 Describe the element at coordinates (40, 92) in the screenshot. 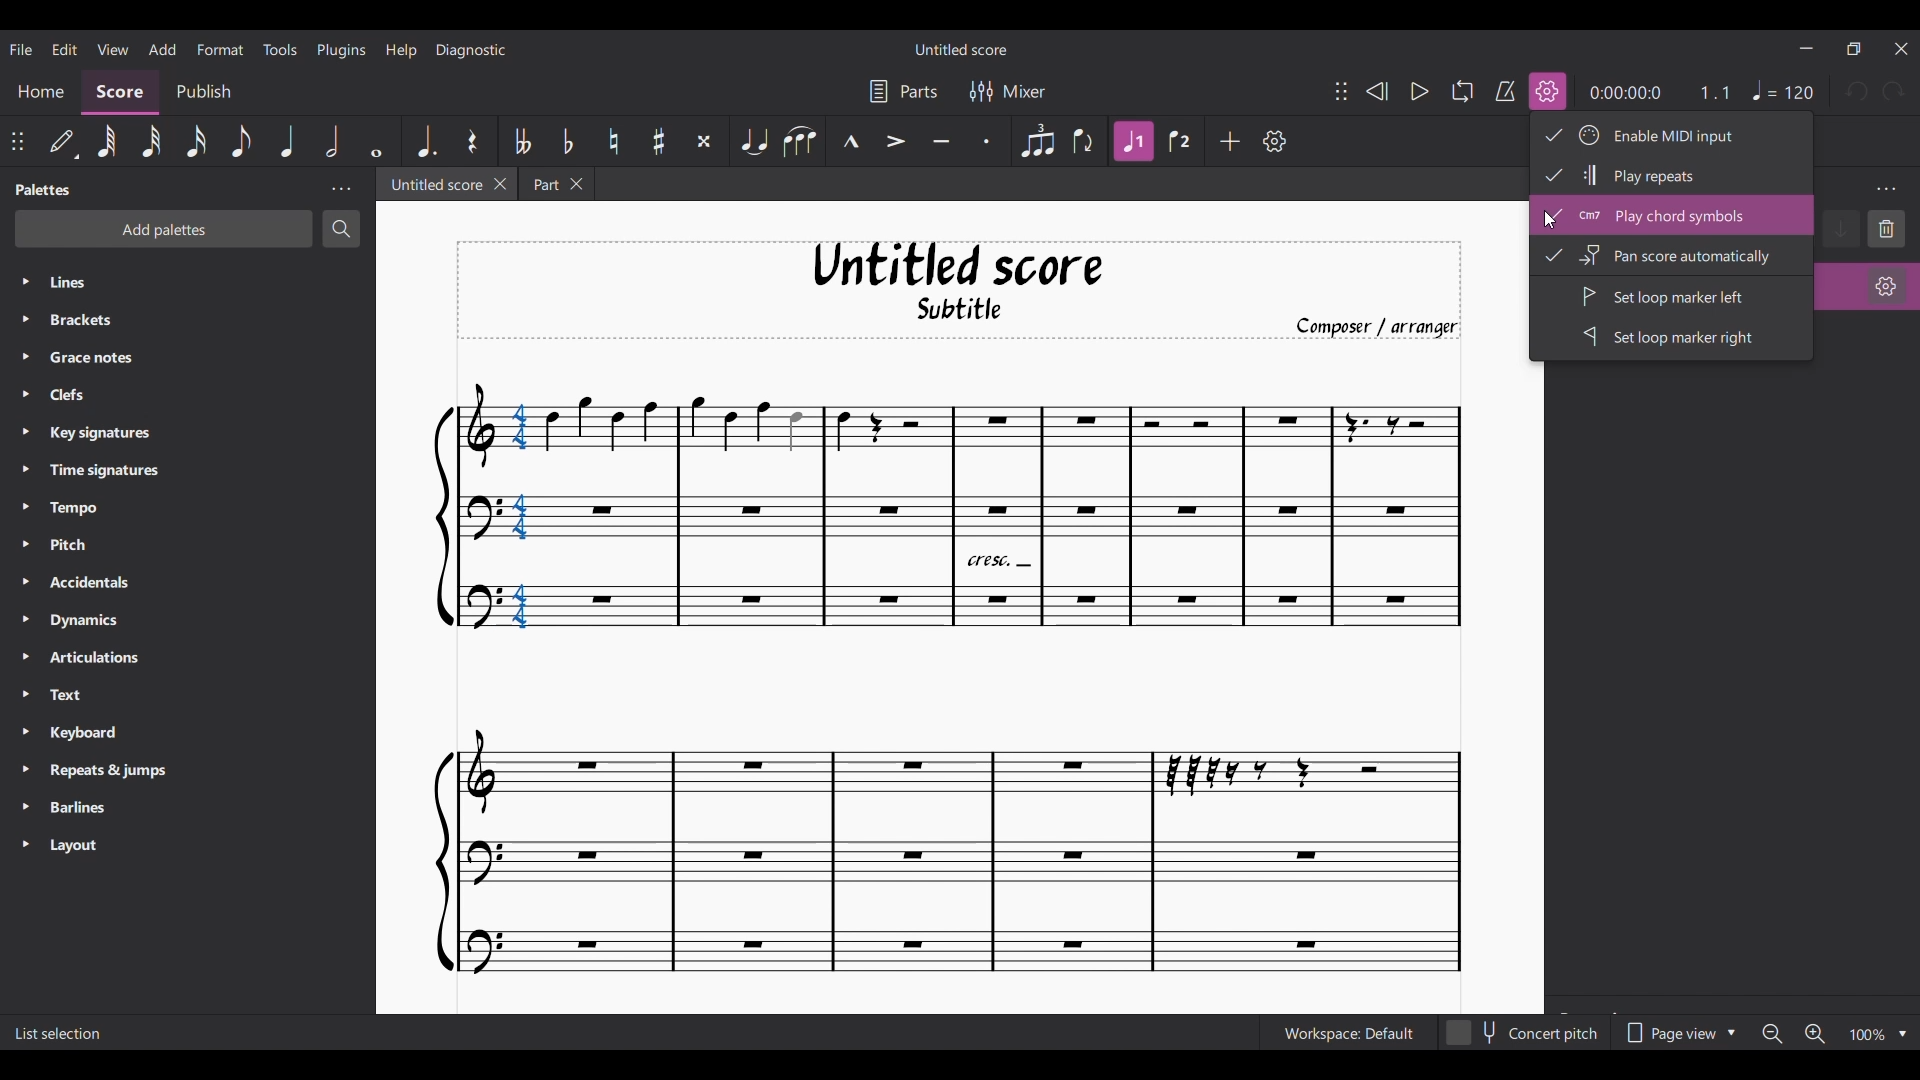

I see `Home section` at that location.